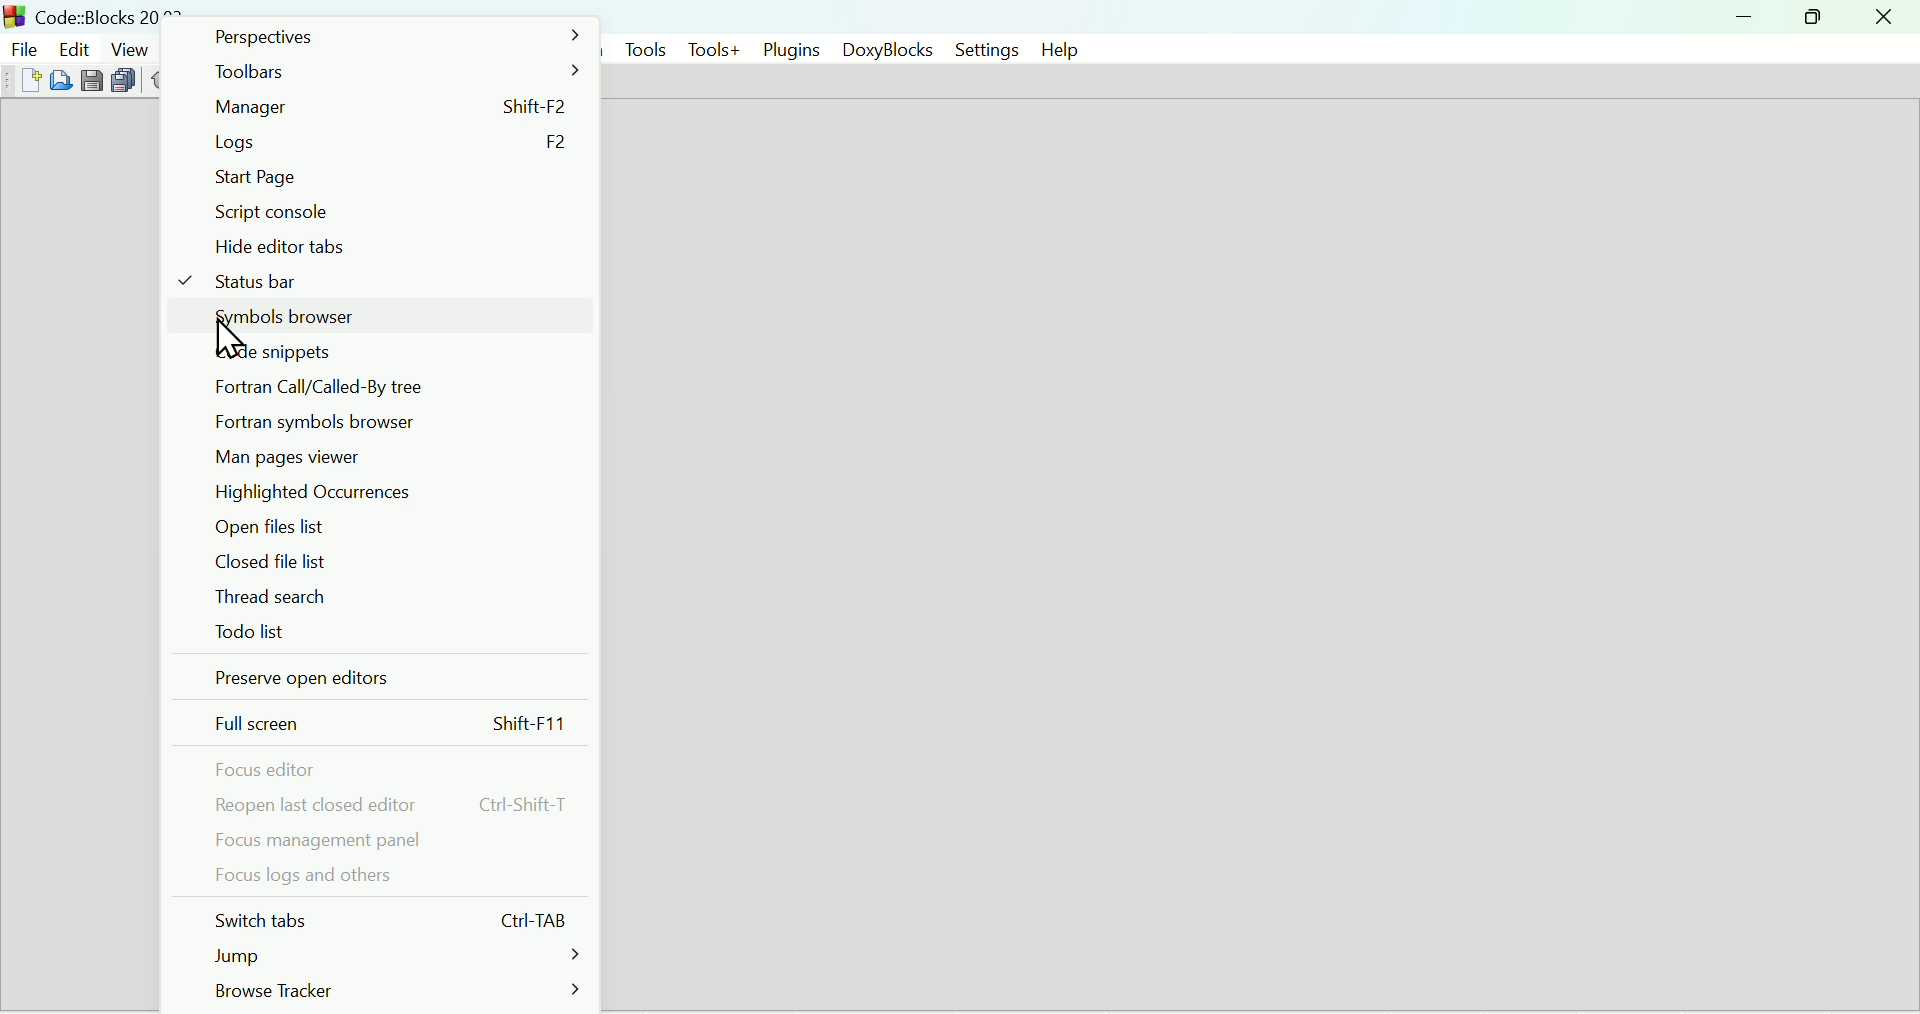  What do you see at coordinates (384, 281) in the screenshot?
I see `Status bar` at bounding box center [384, 281].